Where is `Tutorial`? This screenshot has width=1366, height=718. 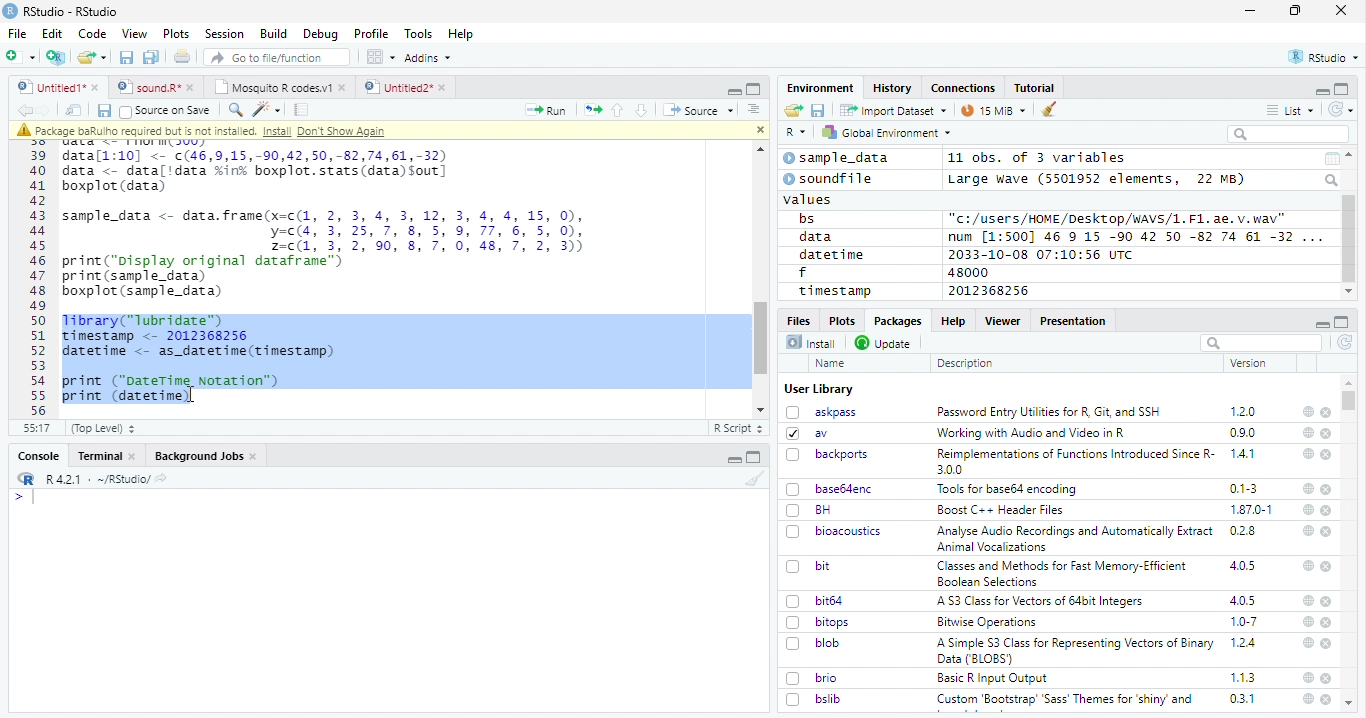
Tutorial is located at coordinates (1036, 88).